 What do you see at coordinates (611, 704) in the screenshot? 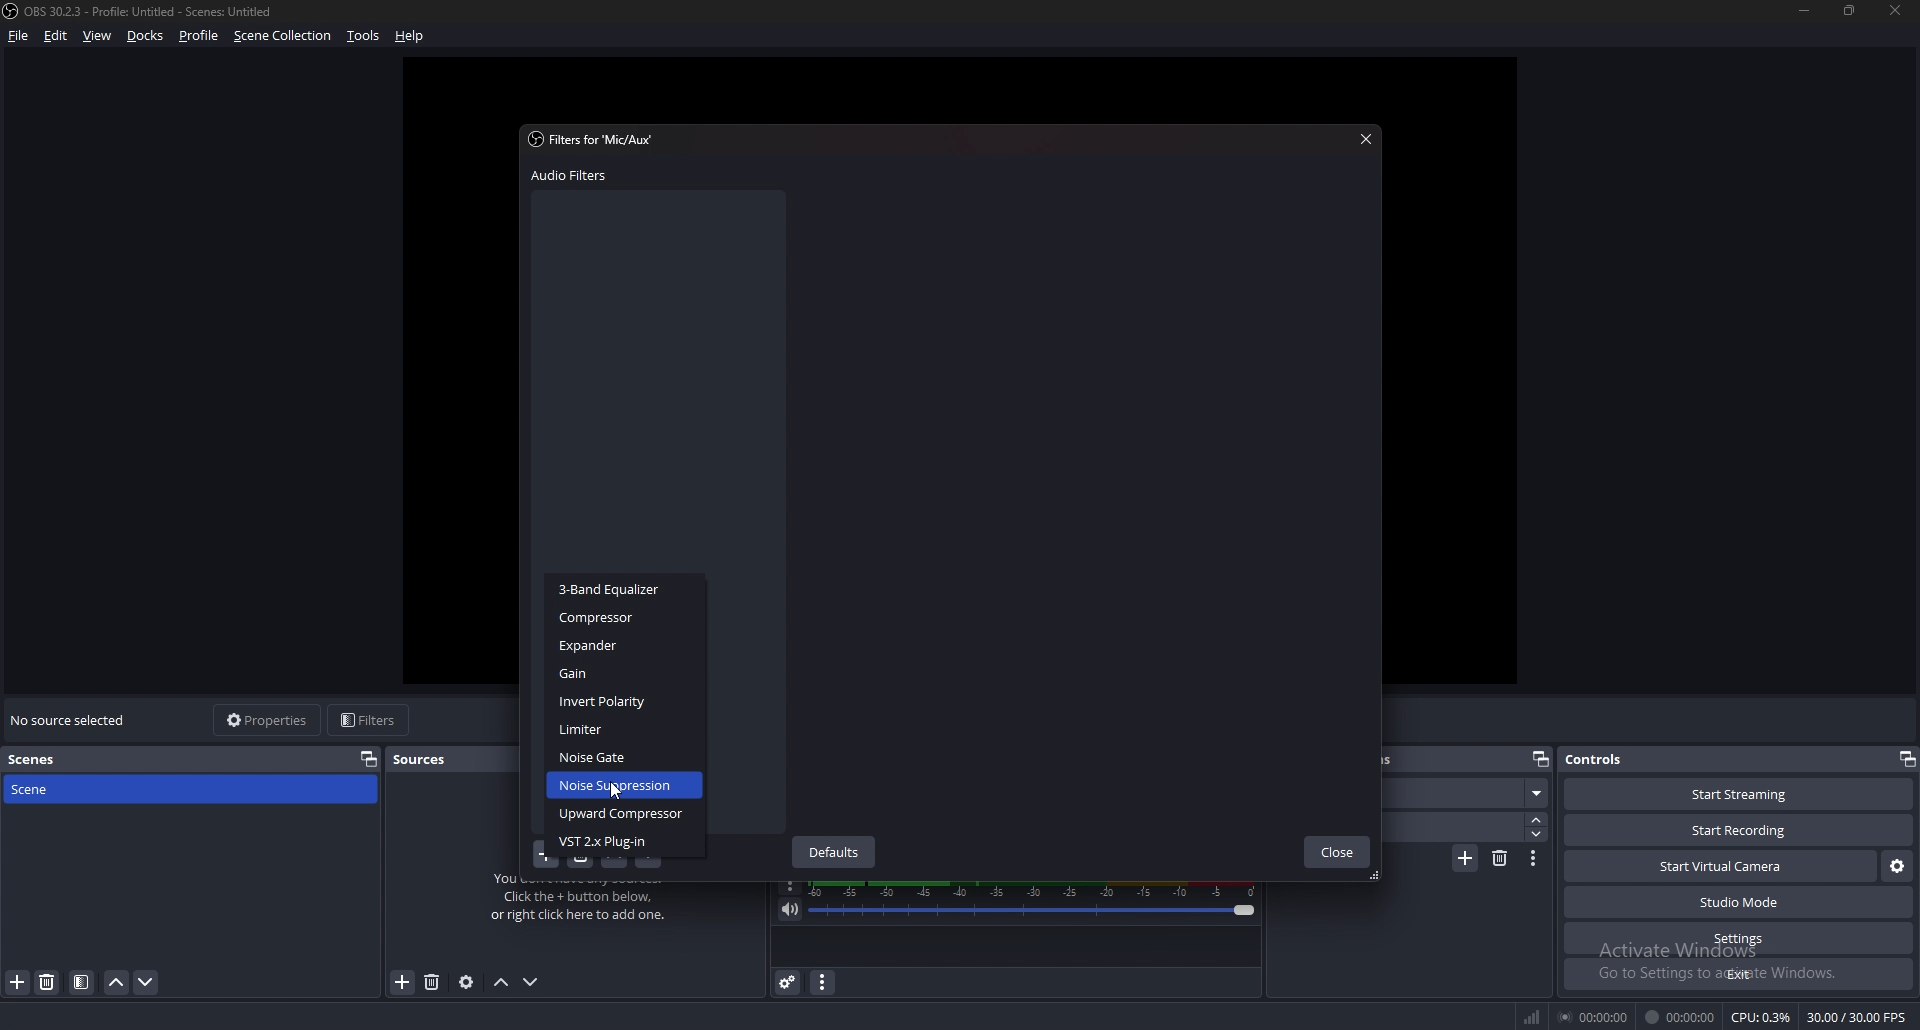
I see `Invert Polarity` at bounding box center [611, 704].